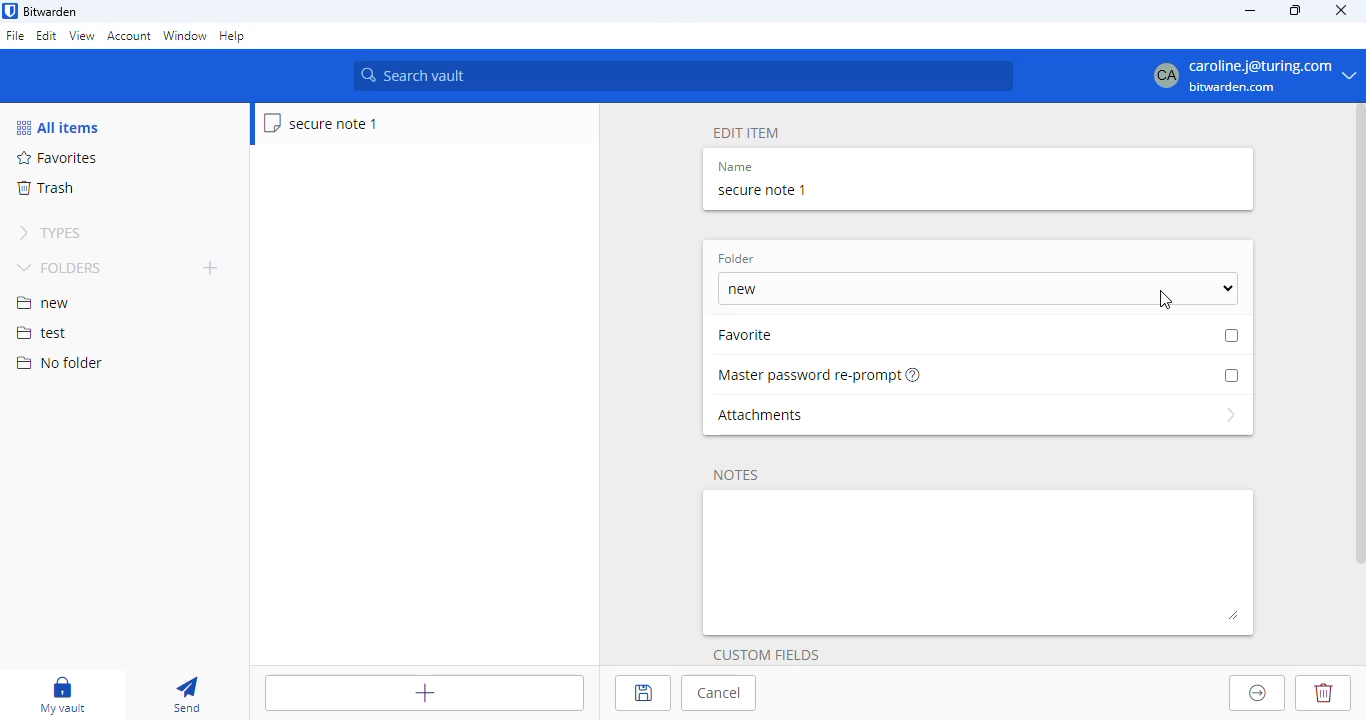 This screenshot has height=720, width=1366. Describe the element at coordinates (185, 37) in the screenshot. I see `window` at that location.